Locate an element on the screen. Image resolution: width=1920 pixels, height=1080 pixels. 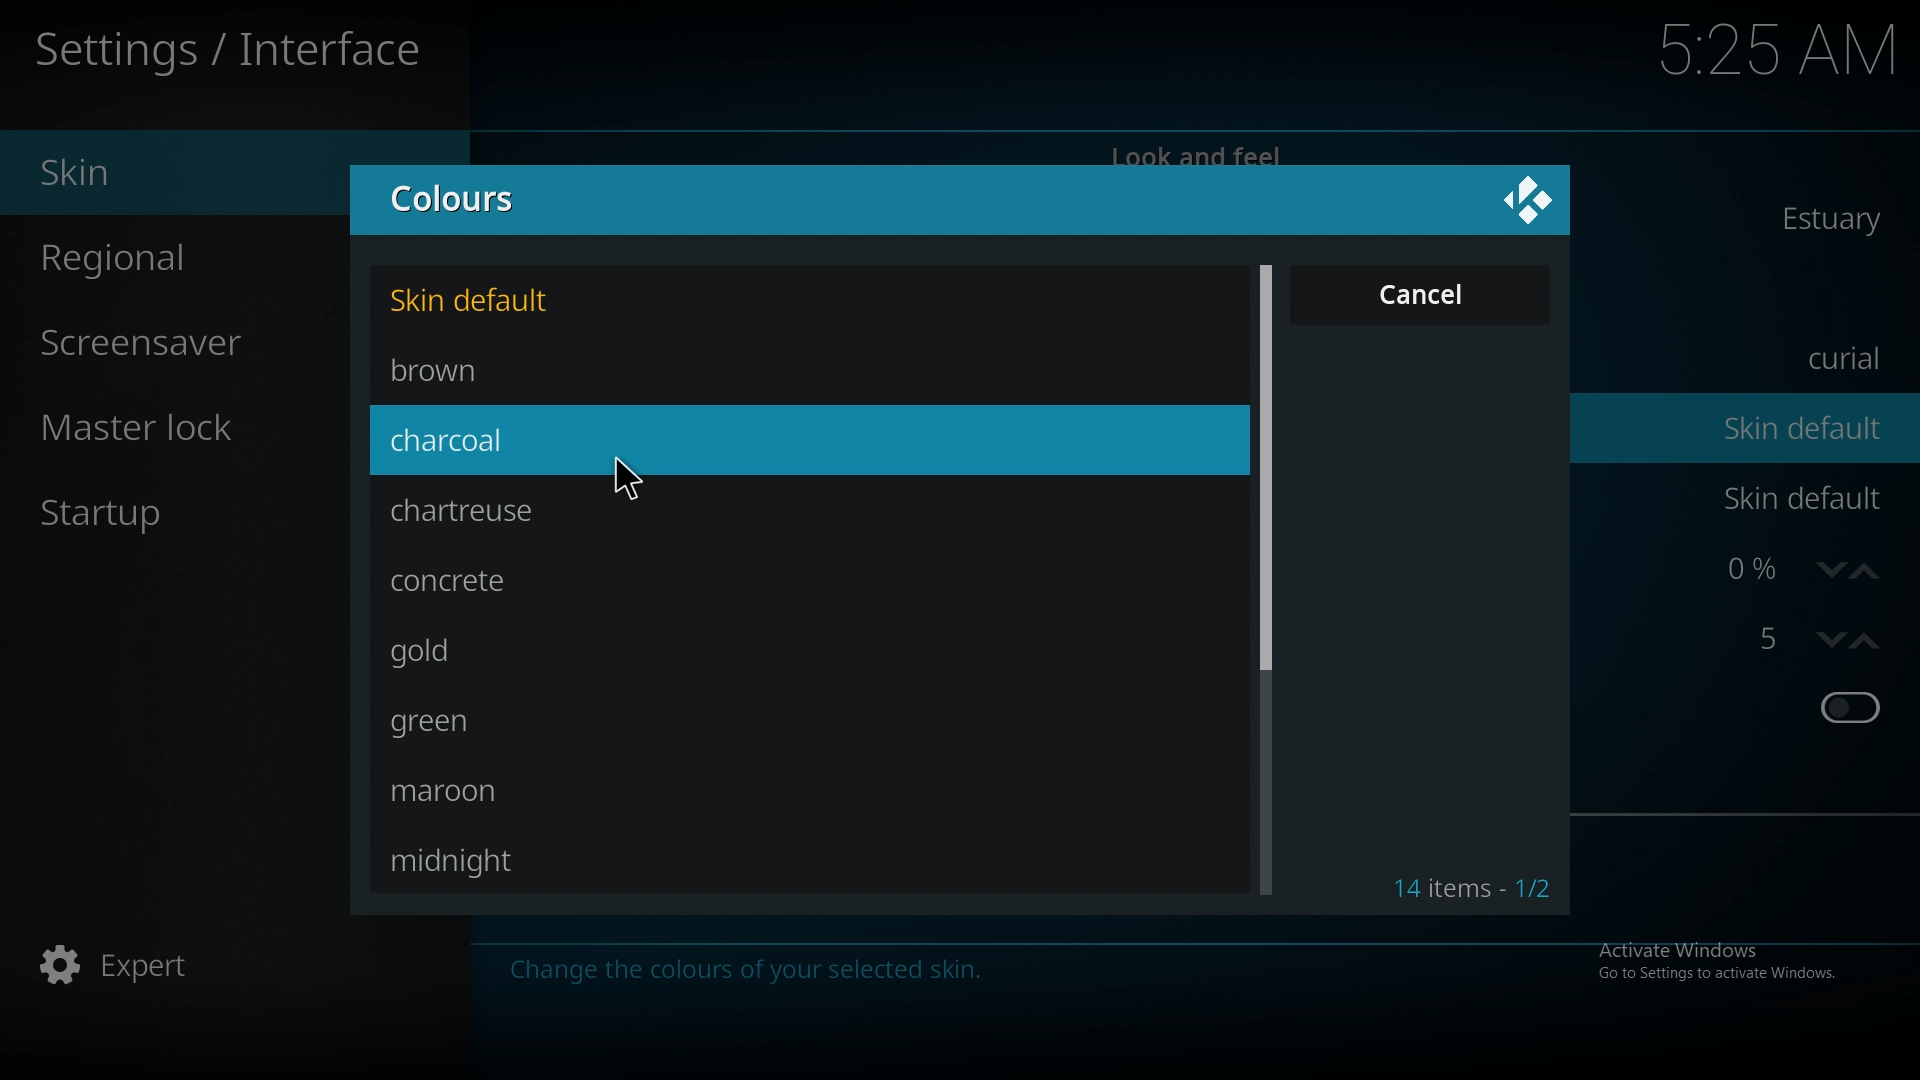
toggle on/off is located at coordinates (1850, 711).